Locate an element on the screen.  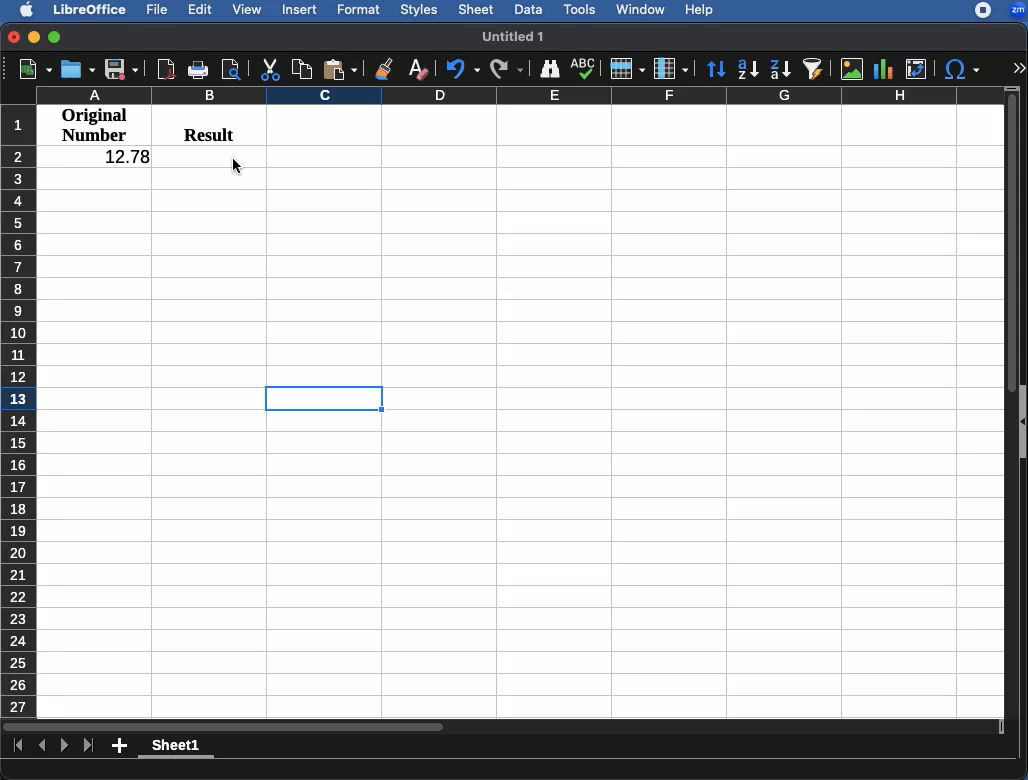
File is located at coordinates (160, 9).